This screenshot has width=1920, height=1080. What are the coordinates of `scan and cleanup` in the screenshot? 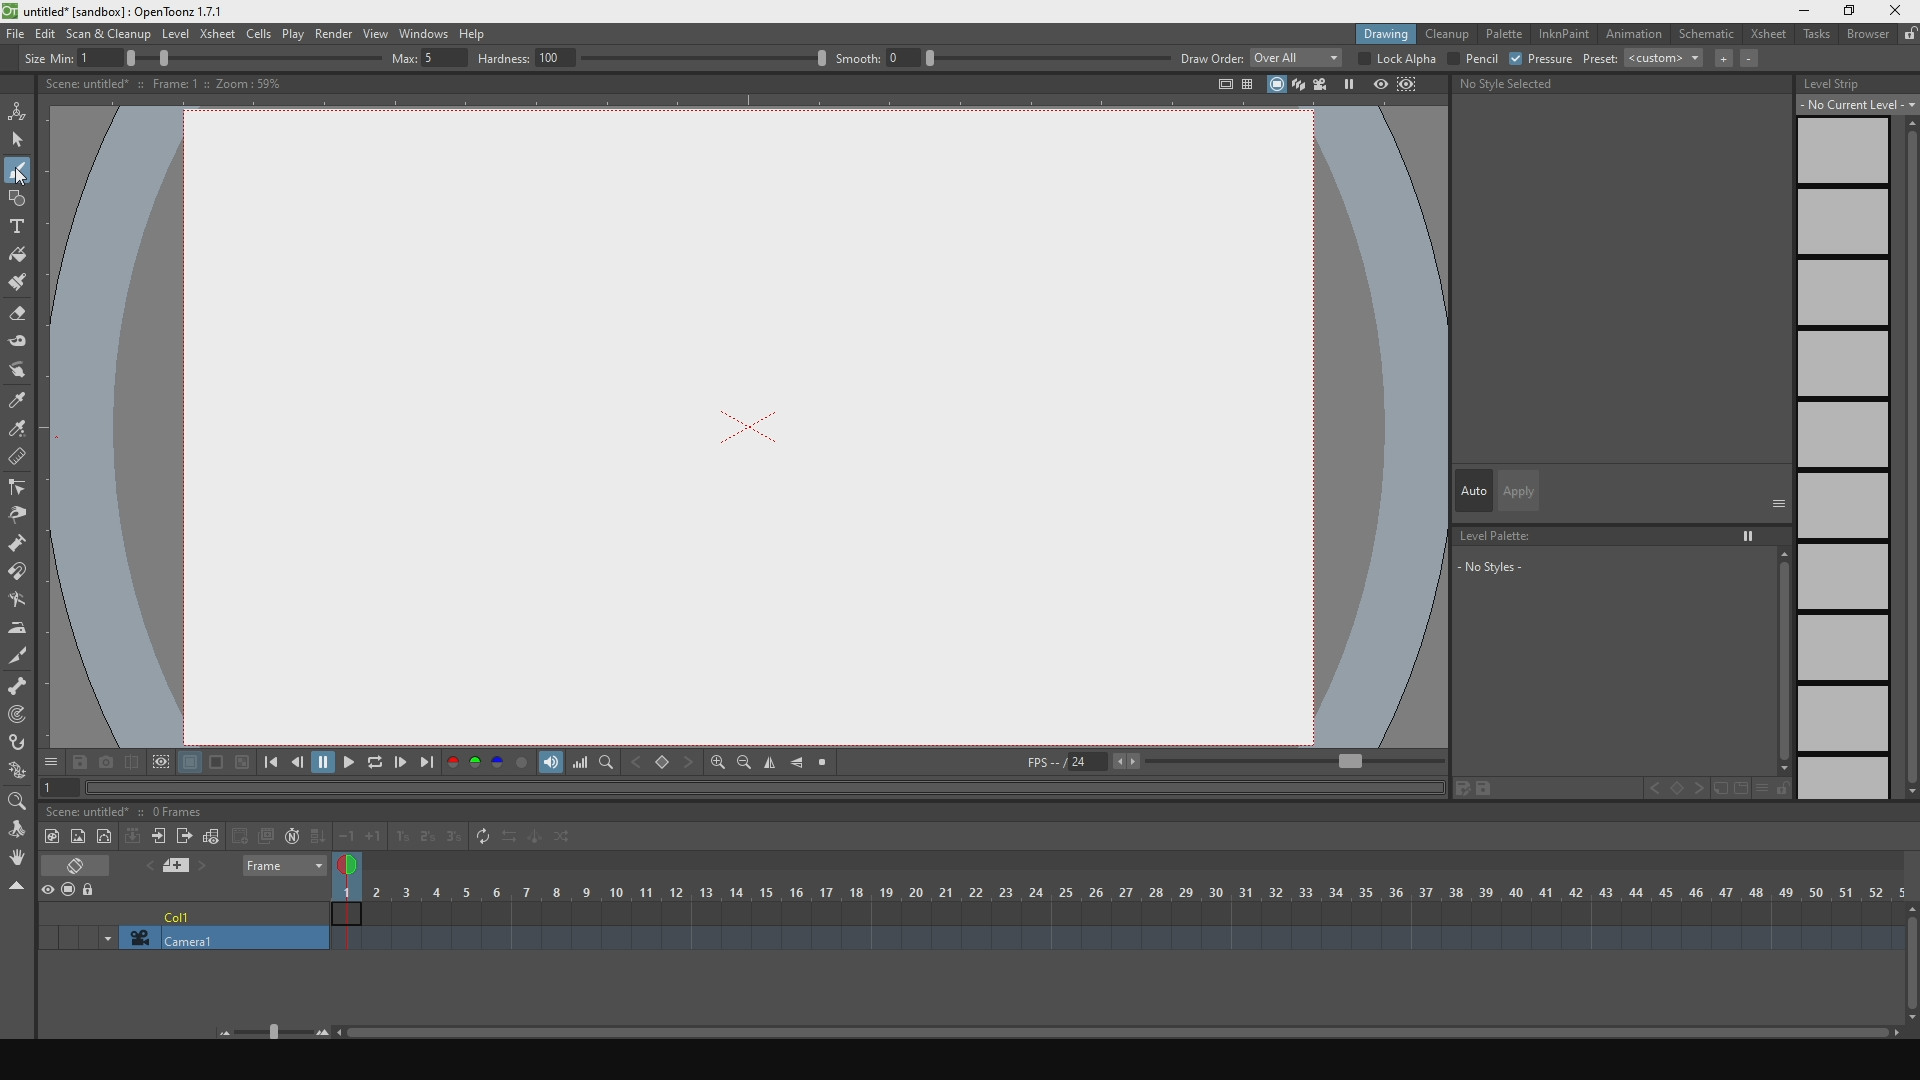 It's located at (110, 32).